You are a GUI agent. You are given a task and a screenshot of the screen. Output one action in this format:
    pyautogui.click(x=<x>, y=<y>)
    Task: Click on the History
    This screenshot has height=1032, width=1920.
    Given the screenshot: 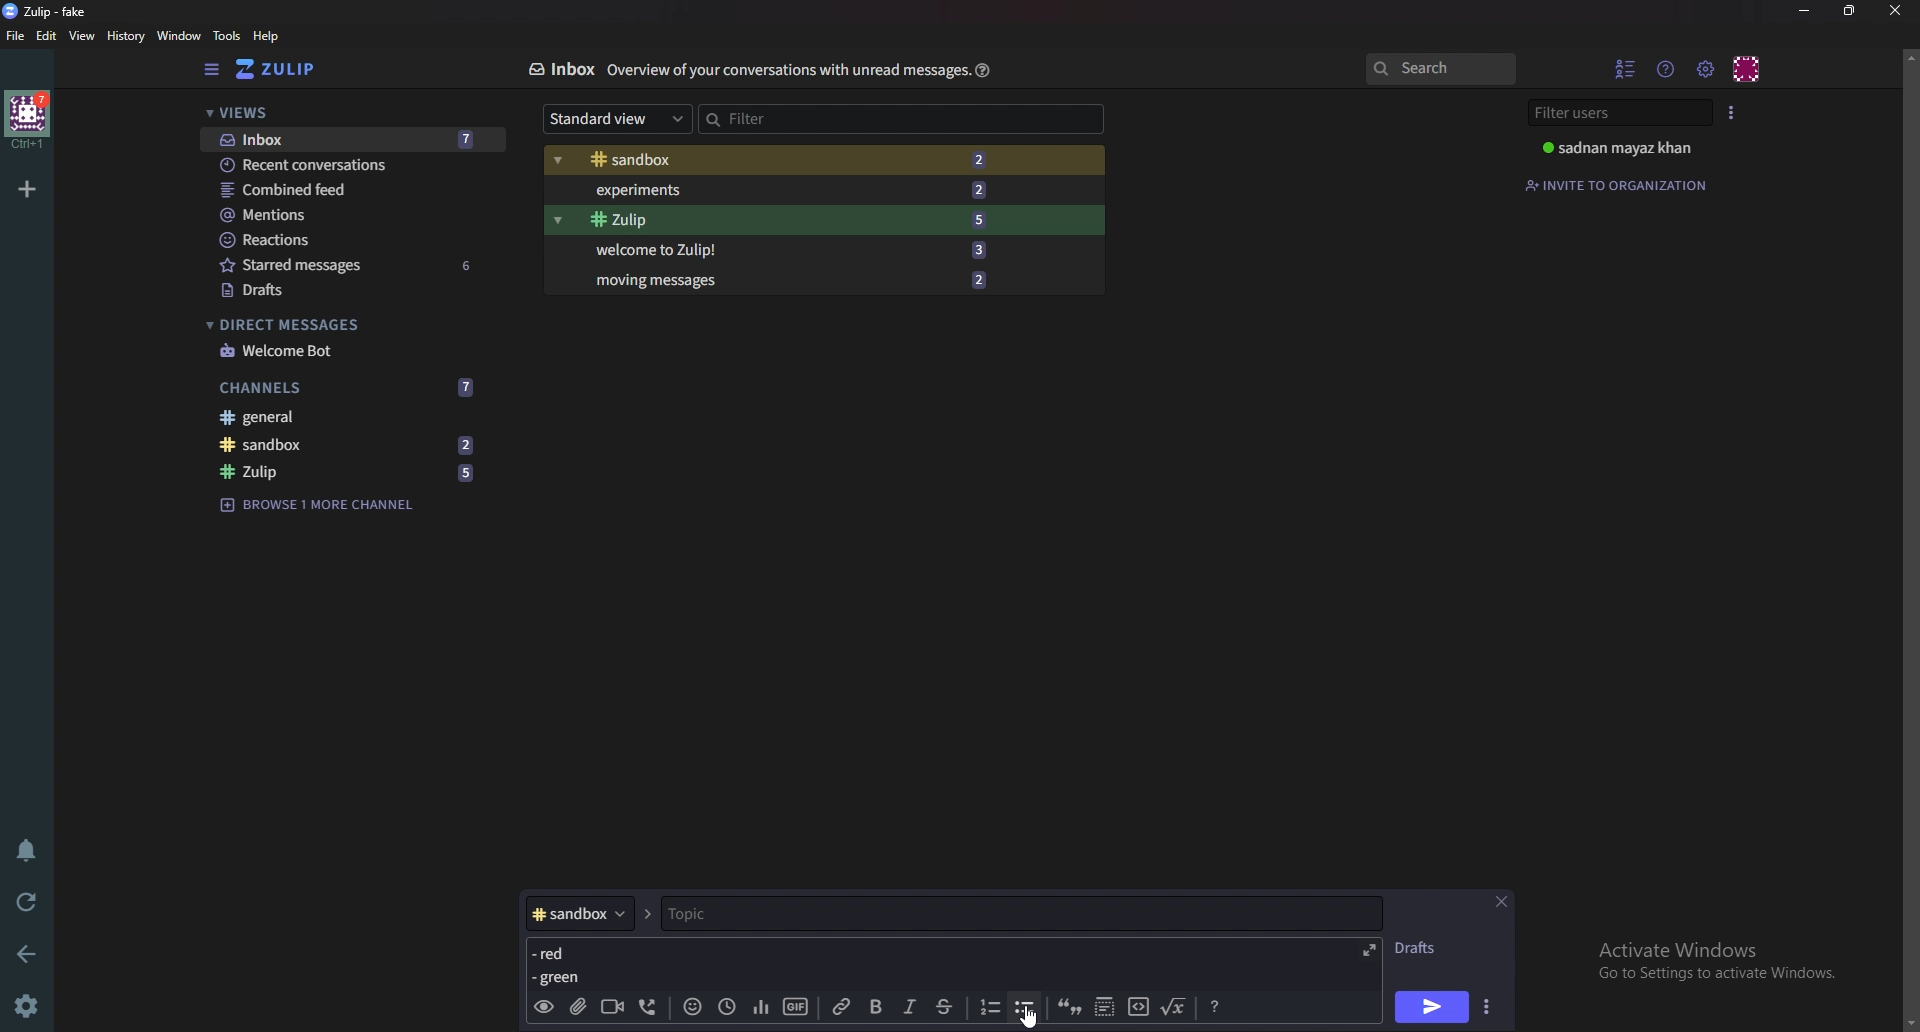 What is the action you would take?
    pyautogui.click(x=128, y=36)
    